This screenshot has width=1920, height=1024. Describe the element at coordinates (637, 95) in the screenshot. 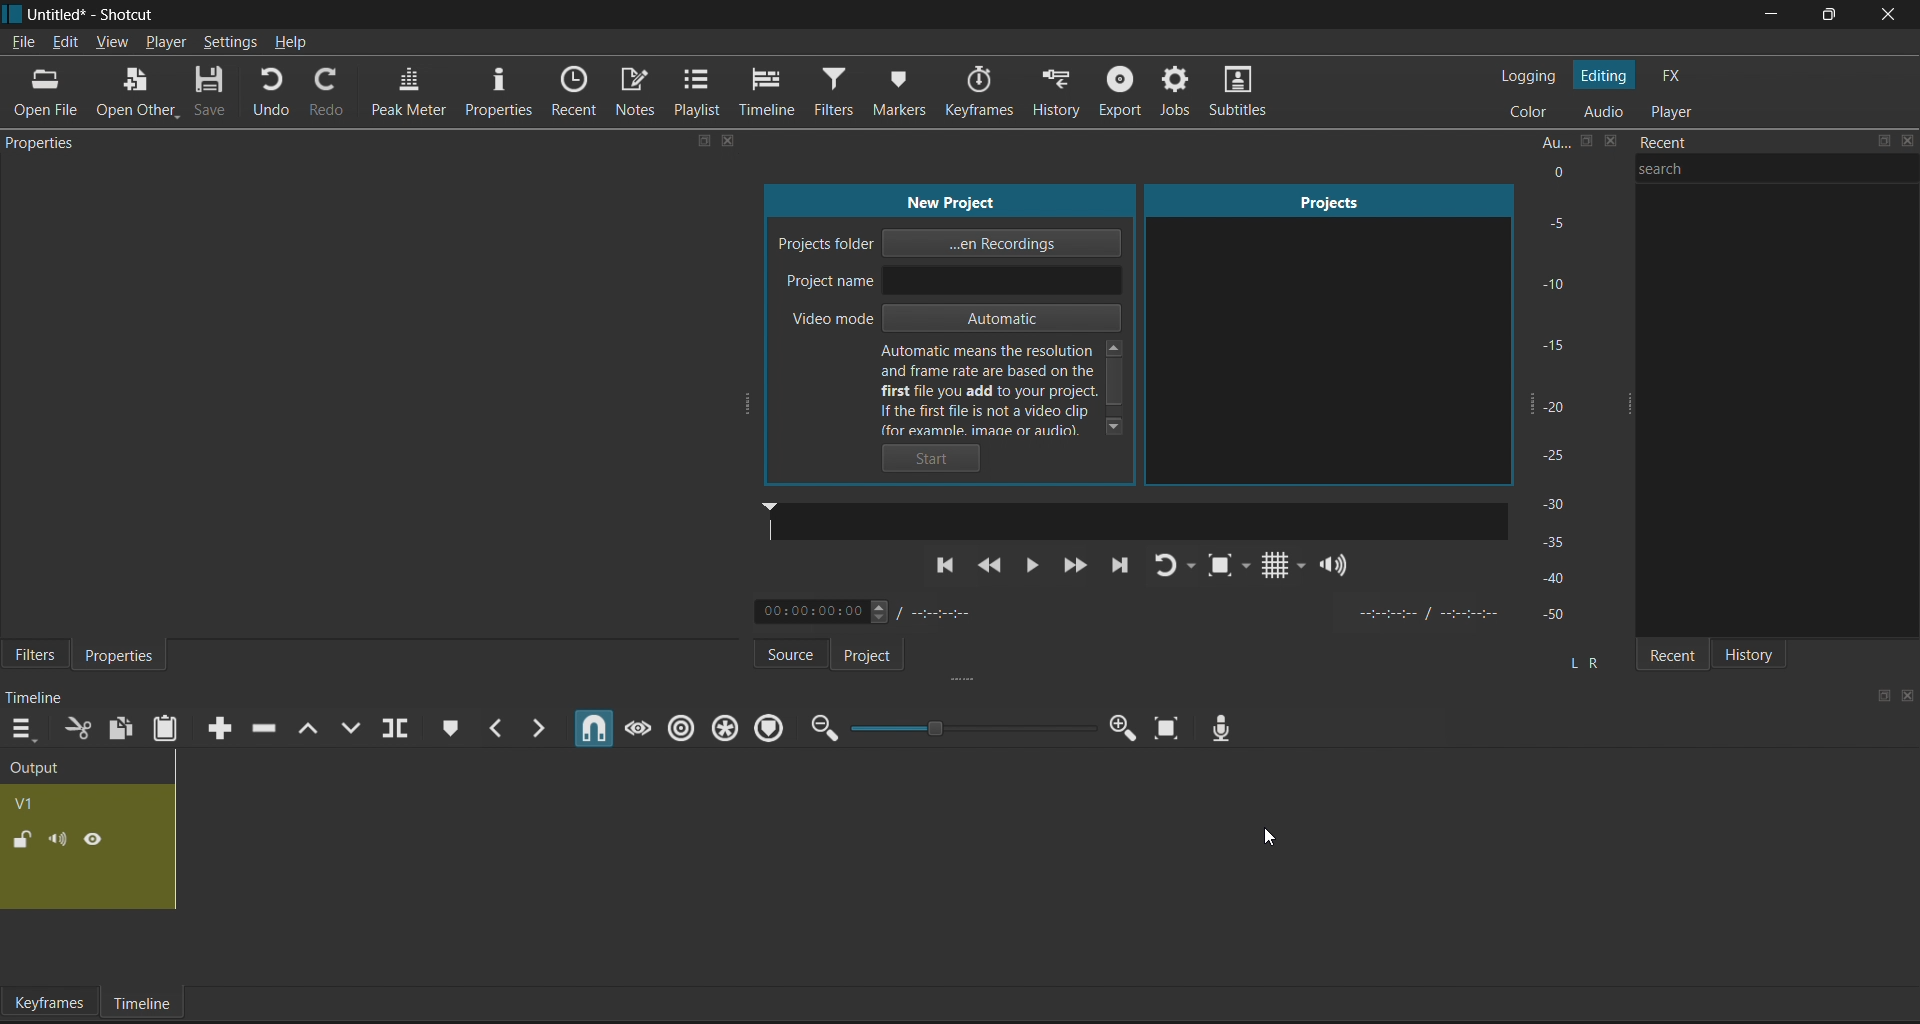

I see `Notes` at that location.